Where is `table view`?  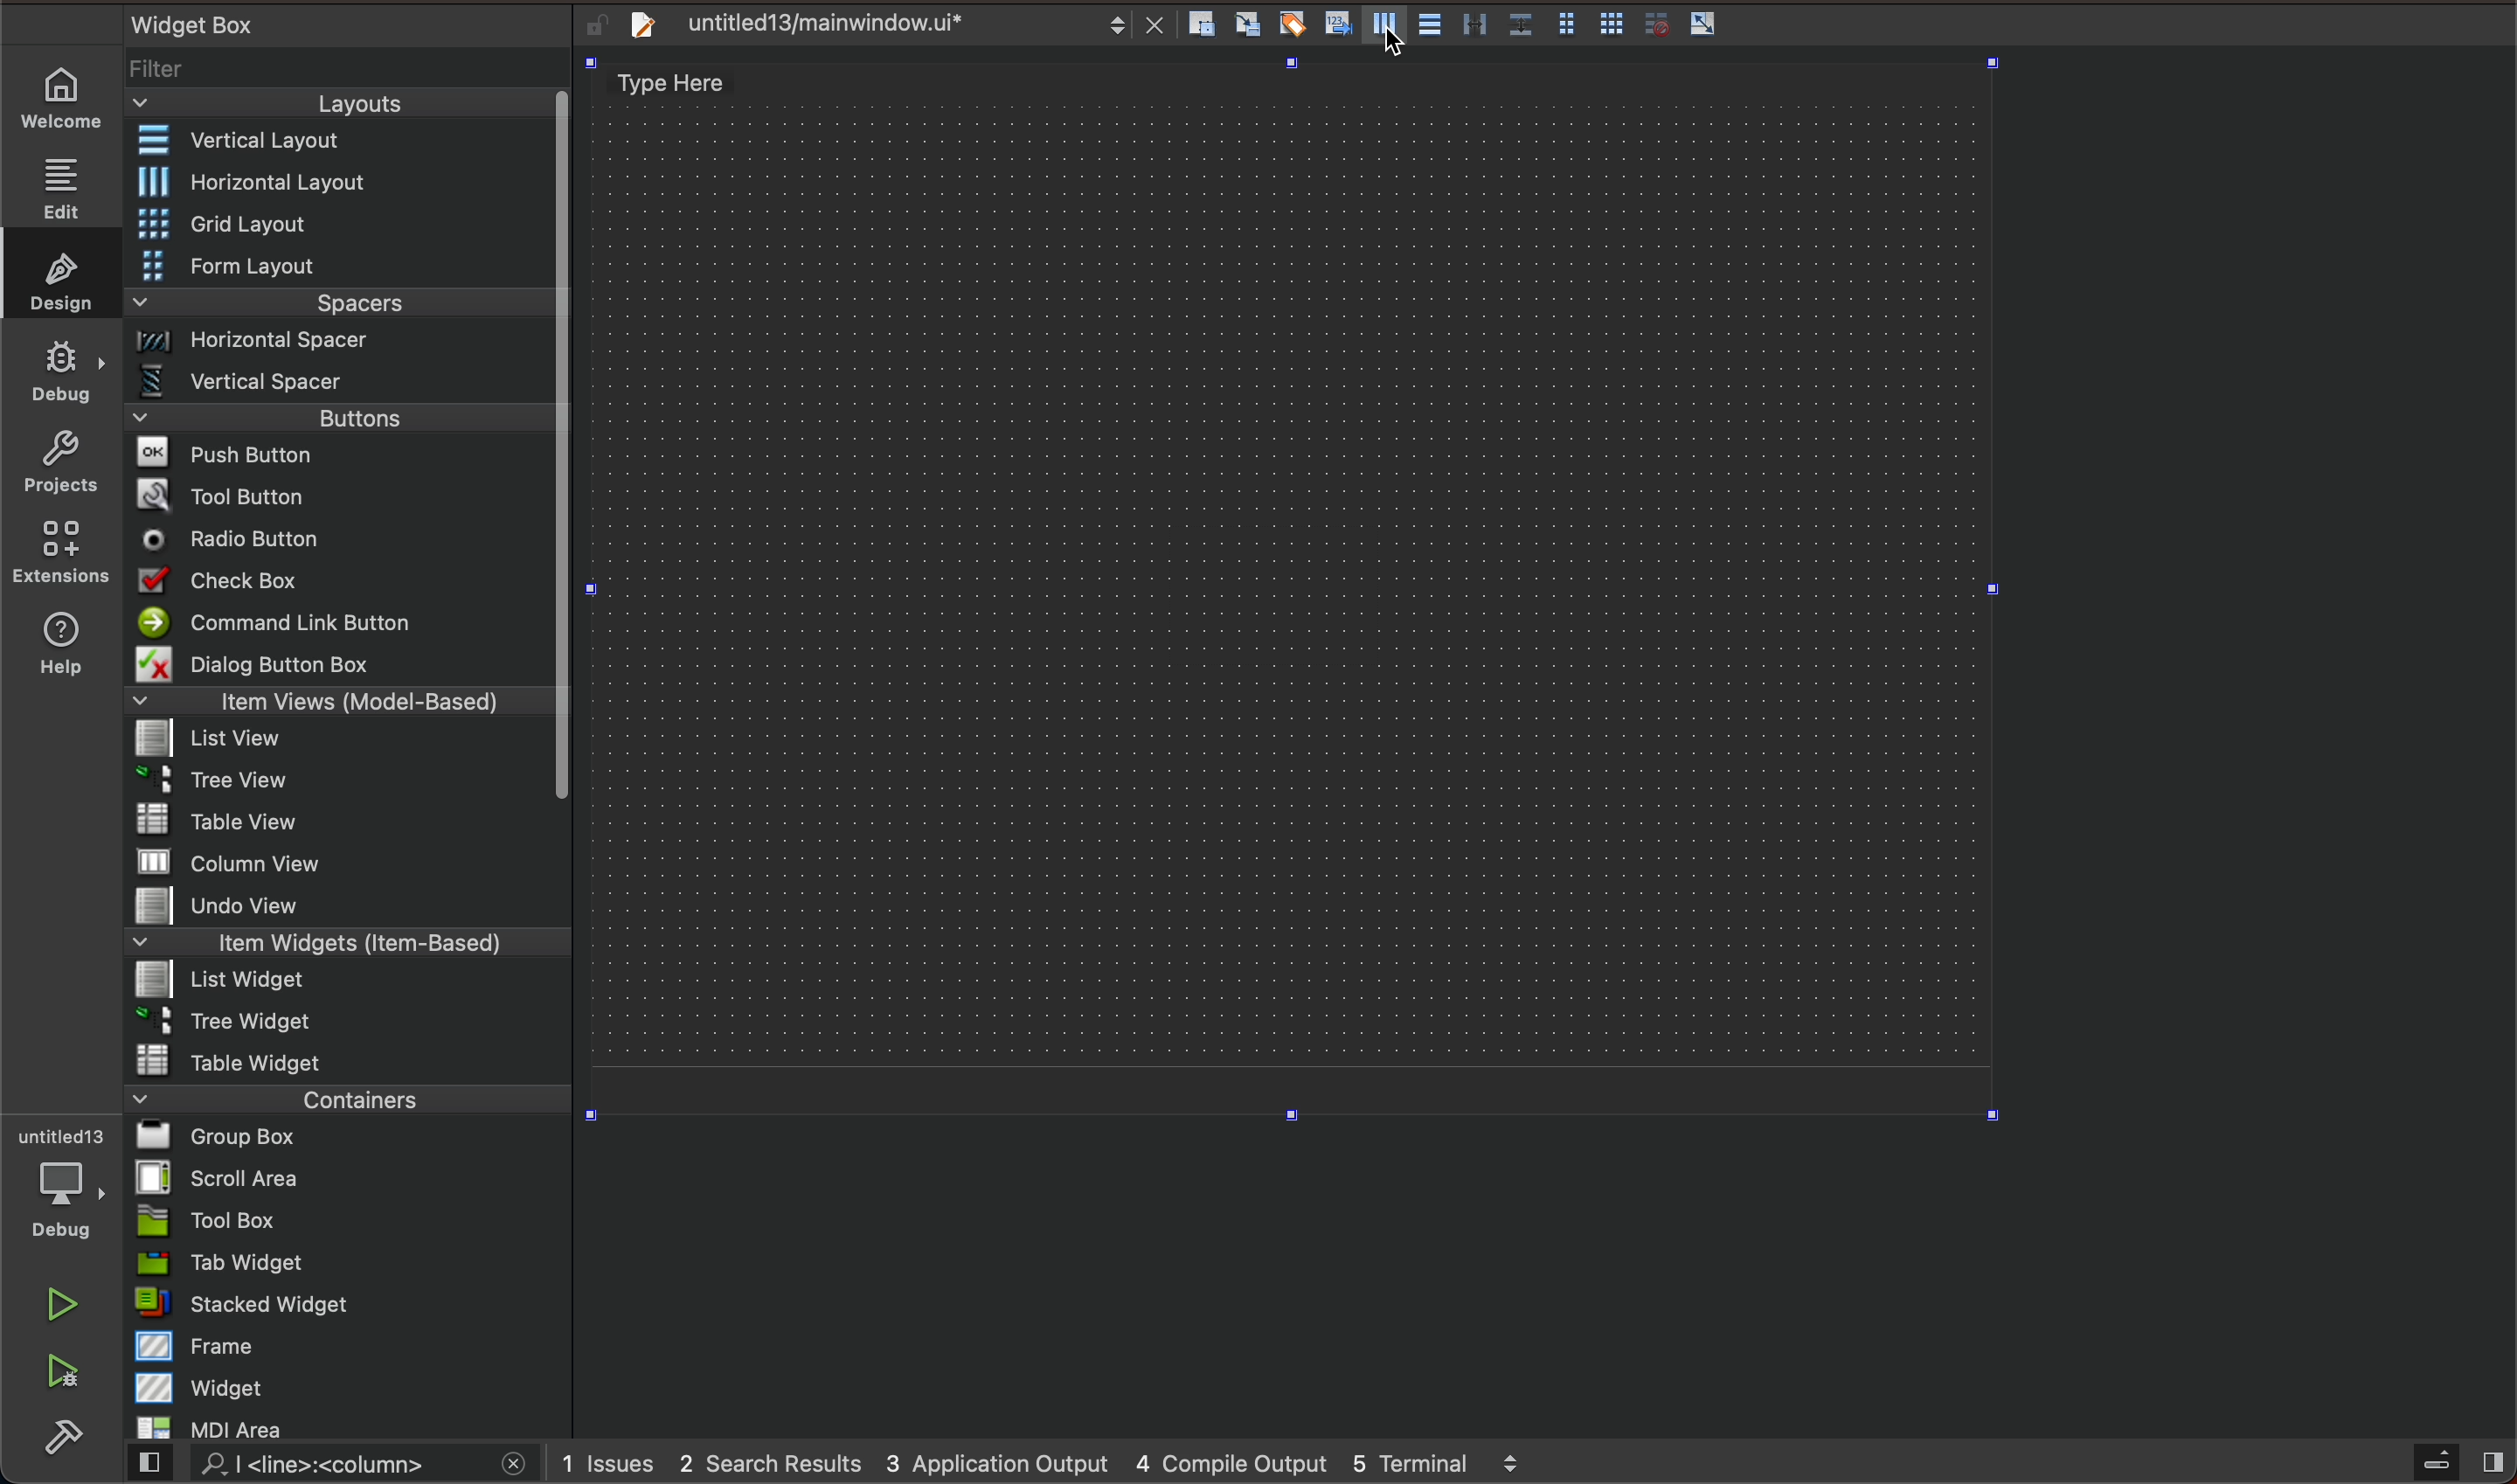 table view is located at coordinates (338, 821).